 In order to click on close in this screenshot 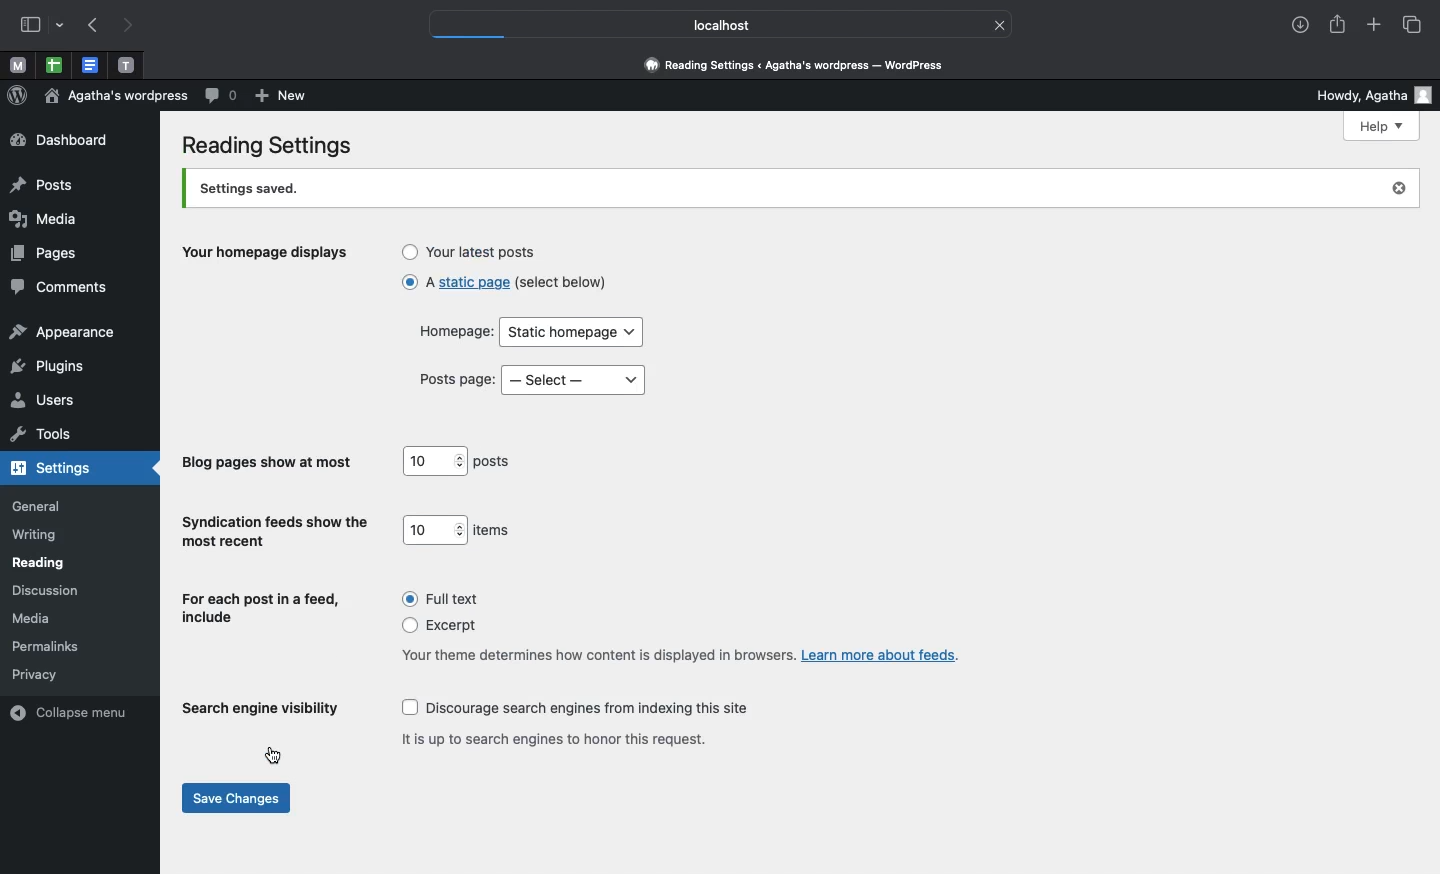, I will do `click(1000, 24)`.